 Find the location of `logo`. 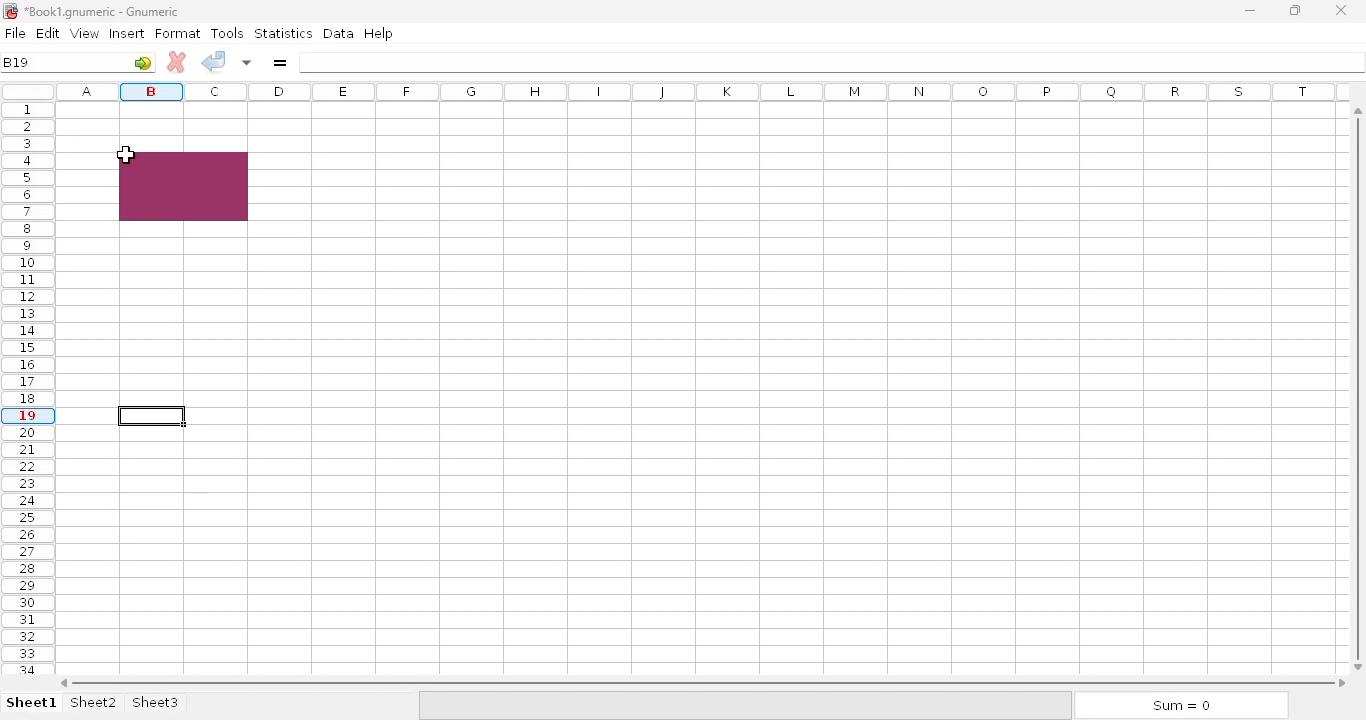

logo is located at coordinates (10, 12).